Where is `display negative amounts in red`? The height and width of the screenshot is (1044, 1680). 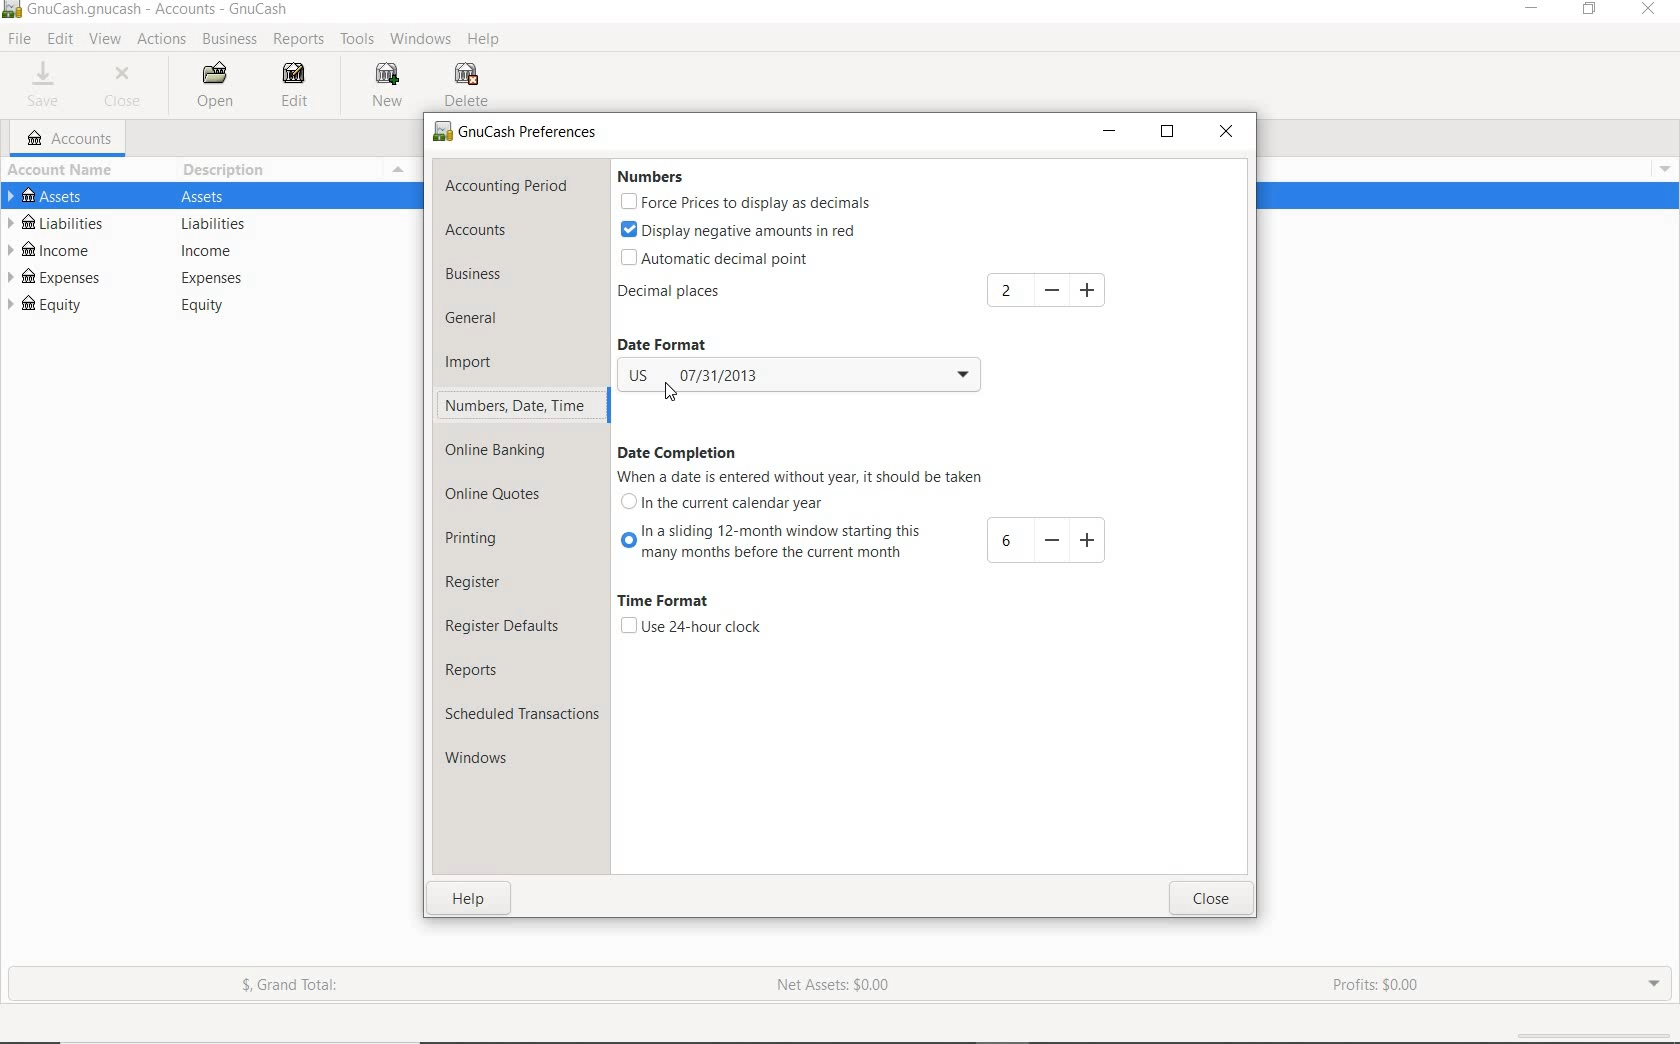 display negative amounts in red is located at coordinates (741, 229).